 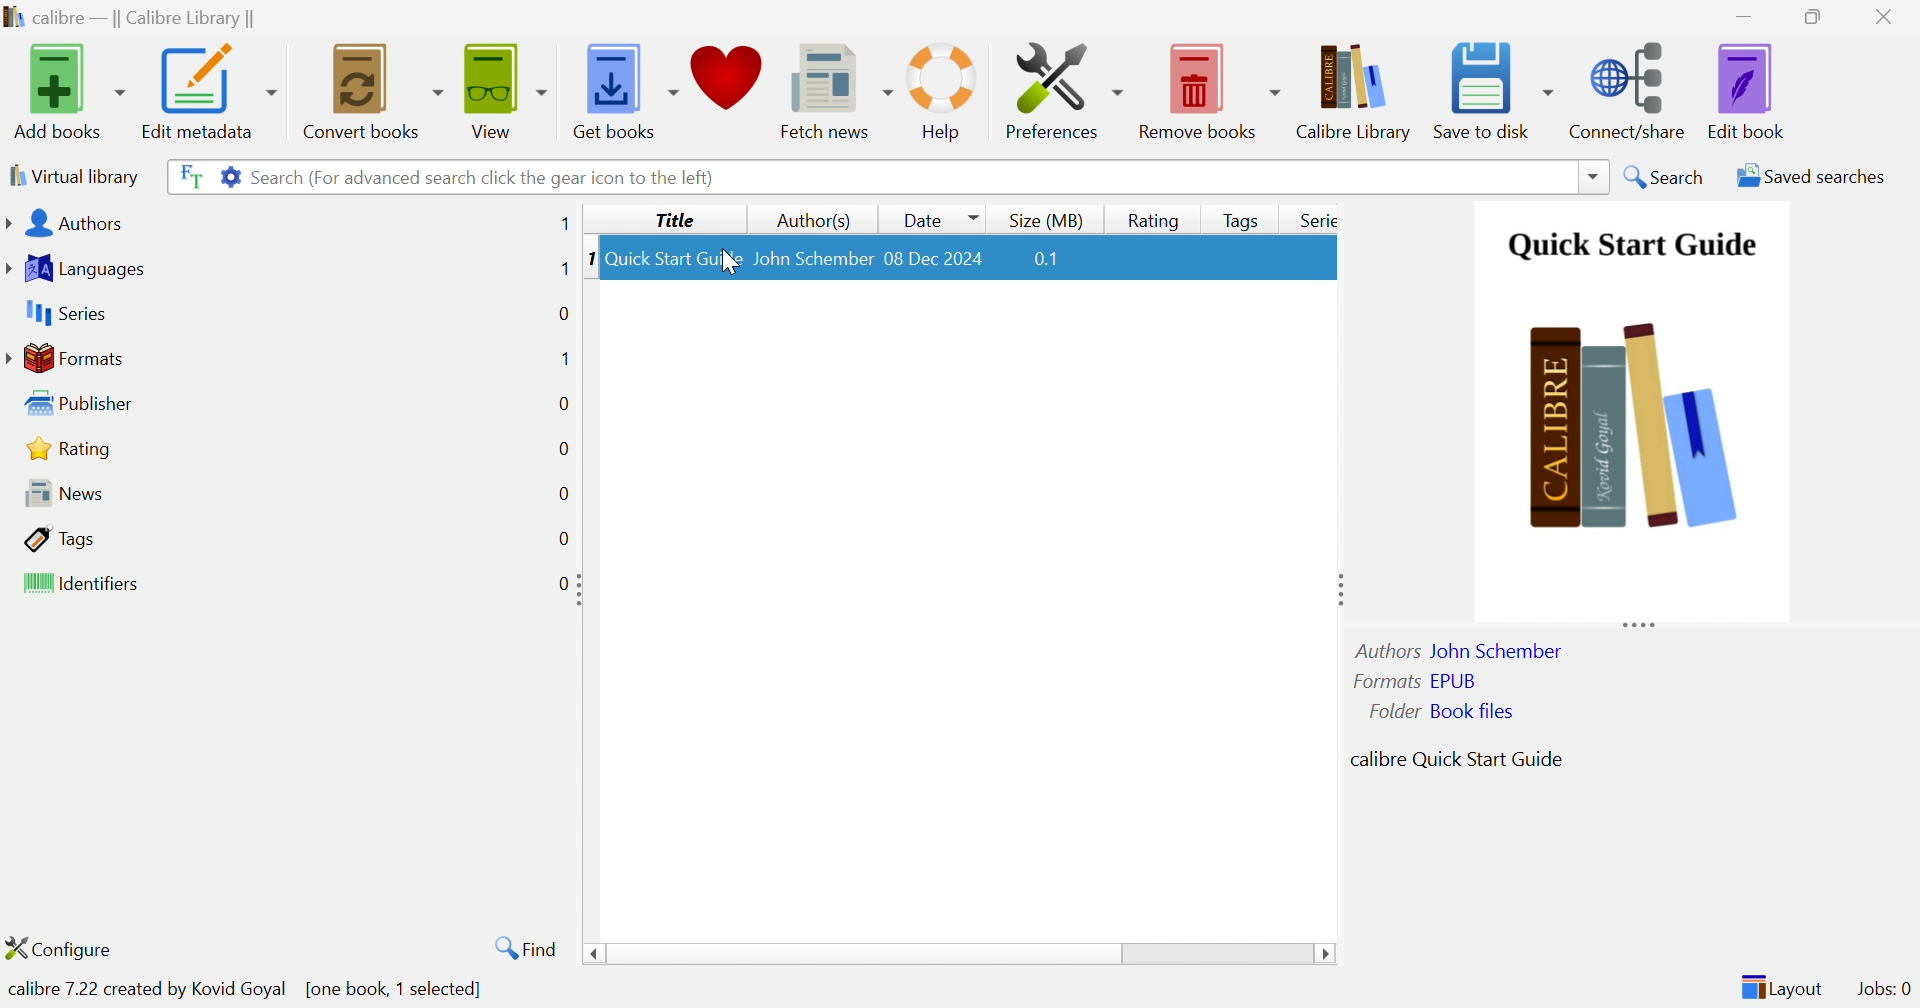 What do you see at coordinates (1045, 220) in the screenshot?
I see `Size (MB)` at bounding box center [1045, 220].